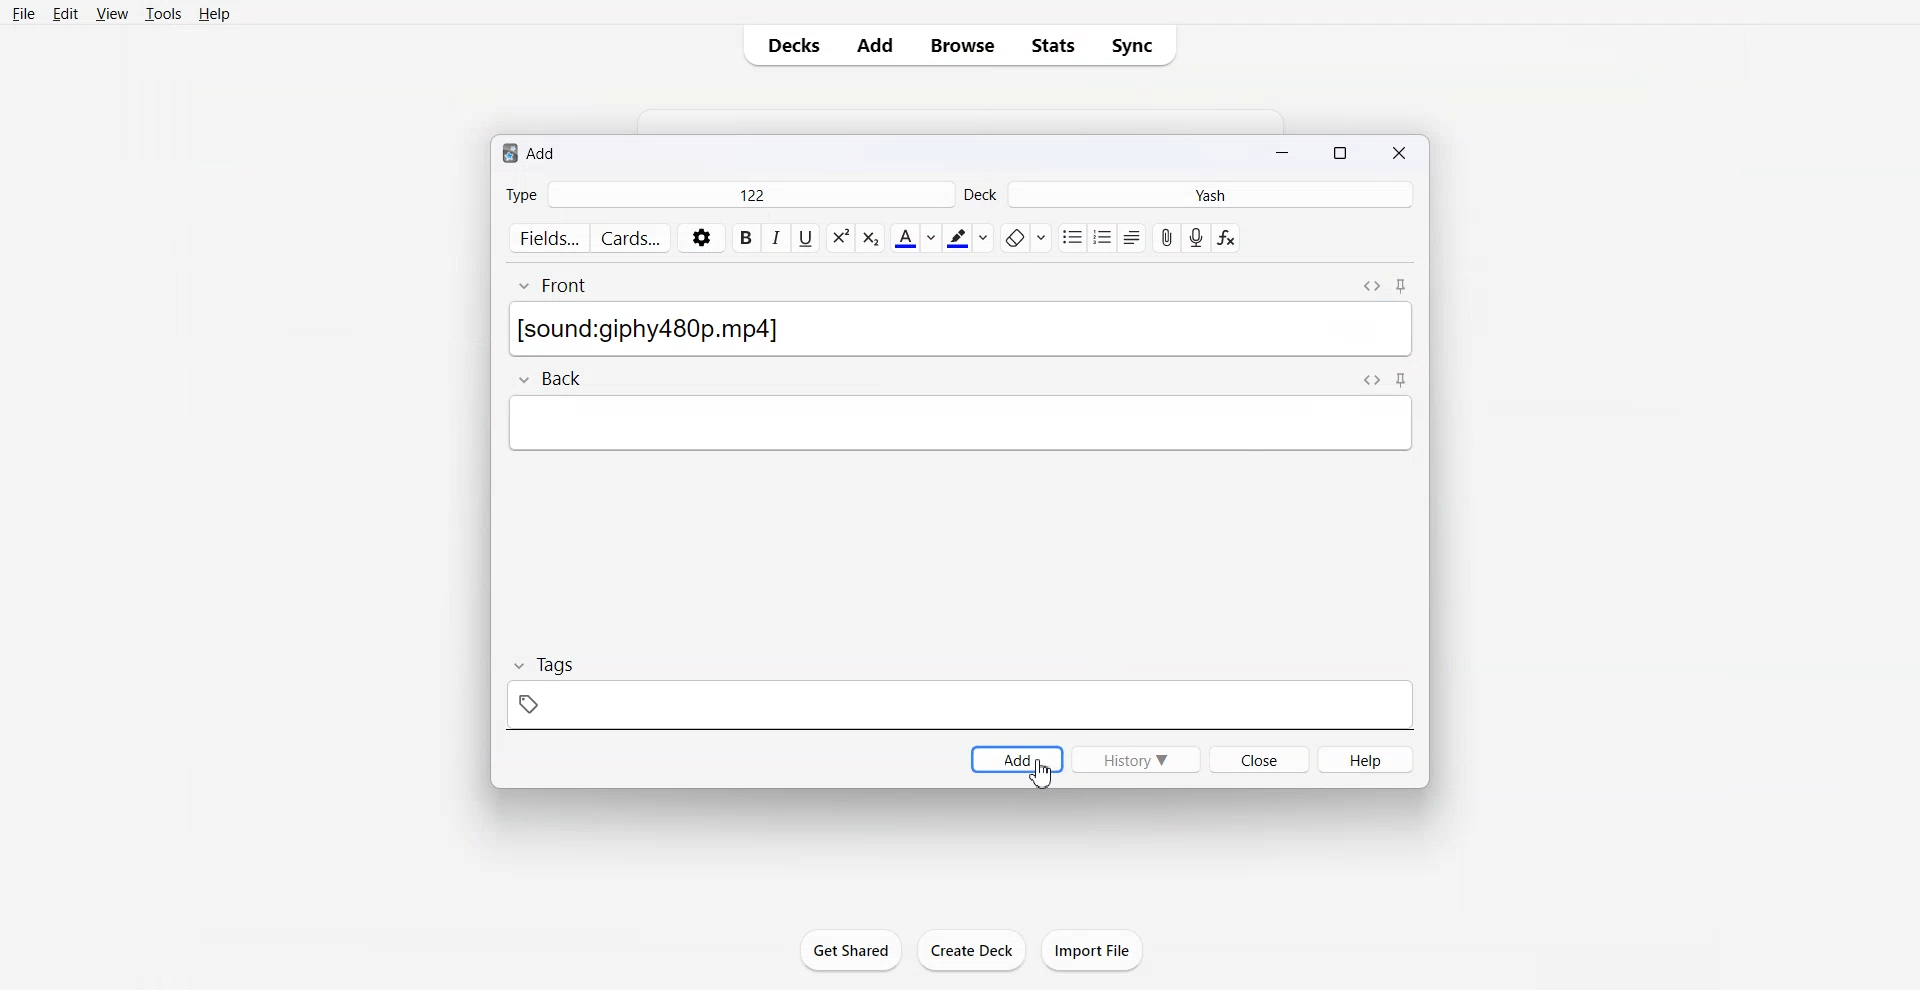 The image size is (1920, 990). I want to click on Close, so click(1258, 759).